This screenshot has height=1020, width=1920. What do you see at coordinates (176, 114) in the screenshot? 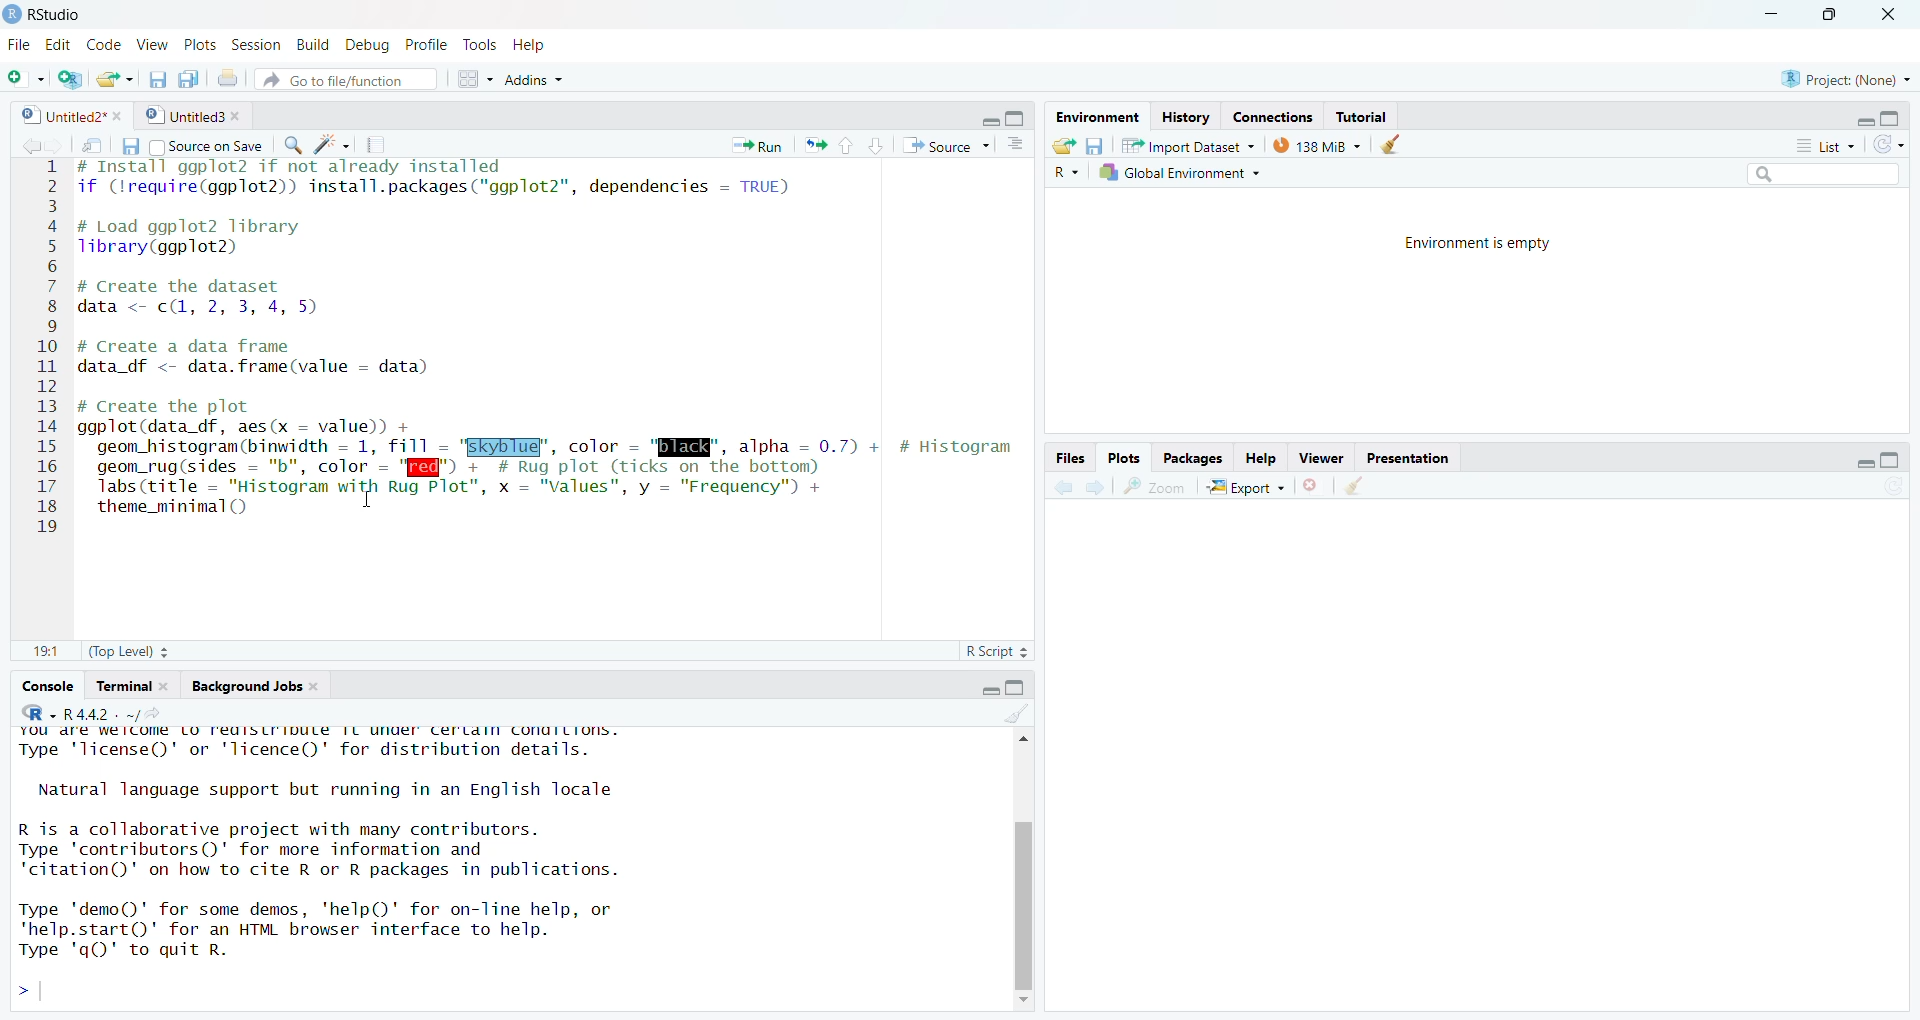
I see `© | Untitled3` at bounding box center [176, 114].